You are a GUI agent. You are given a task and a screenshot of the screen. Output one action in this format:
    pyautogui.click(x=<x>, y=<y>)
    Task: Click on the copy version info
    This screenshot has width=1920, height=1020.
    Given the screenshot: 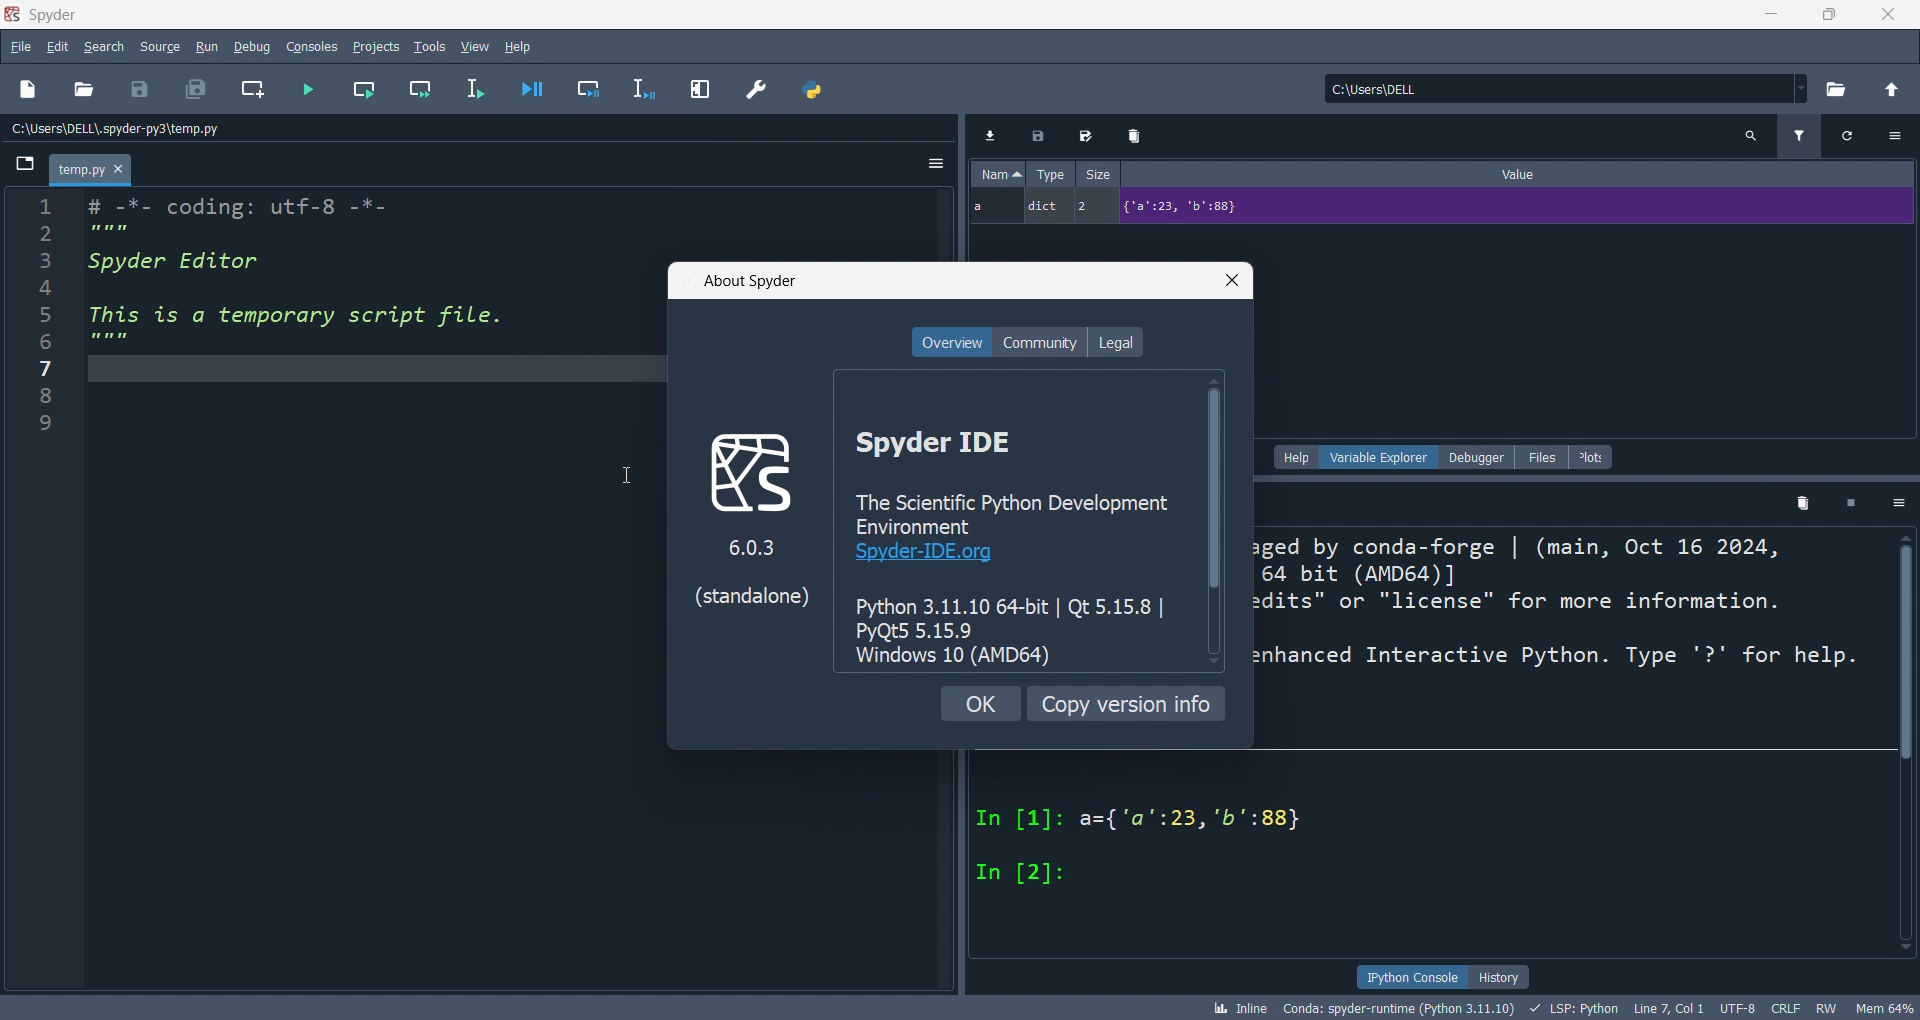 What is the action you would take?
    pyautogui.click(x=1126, y=703)
    